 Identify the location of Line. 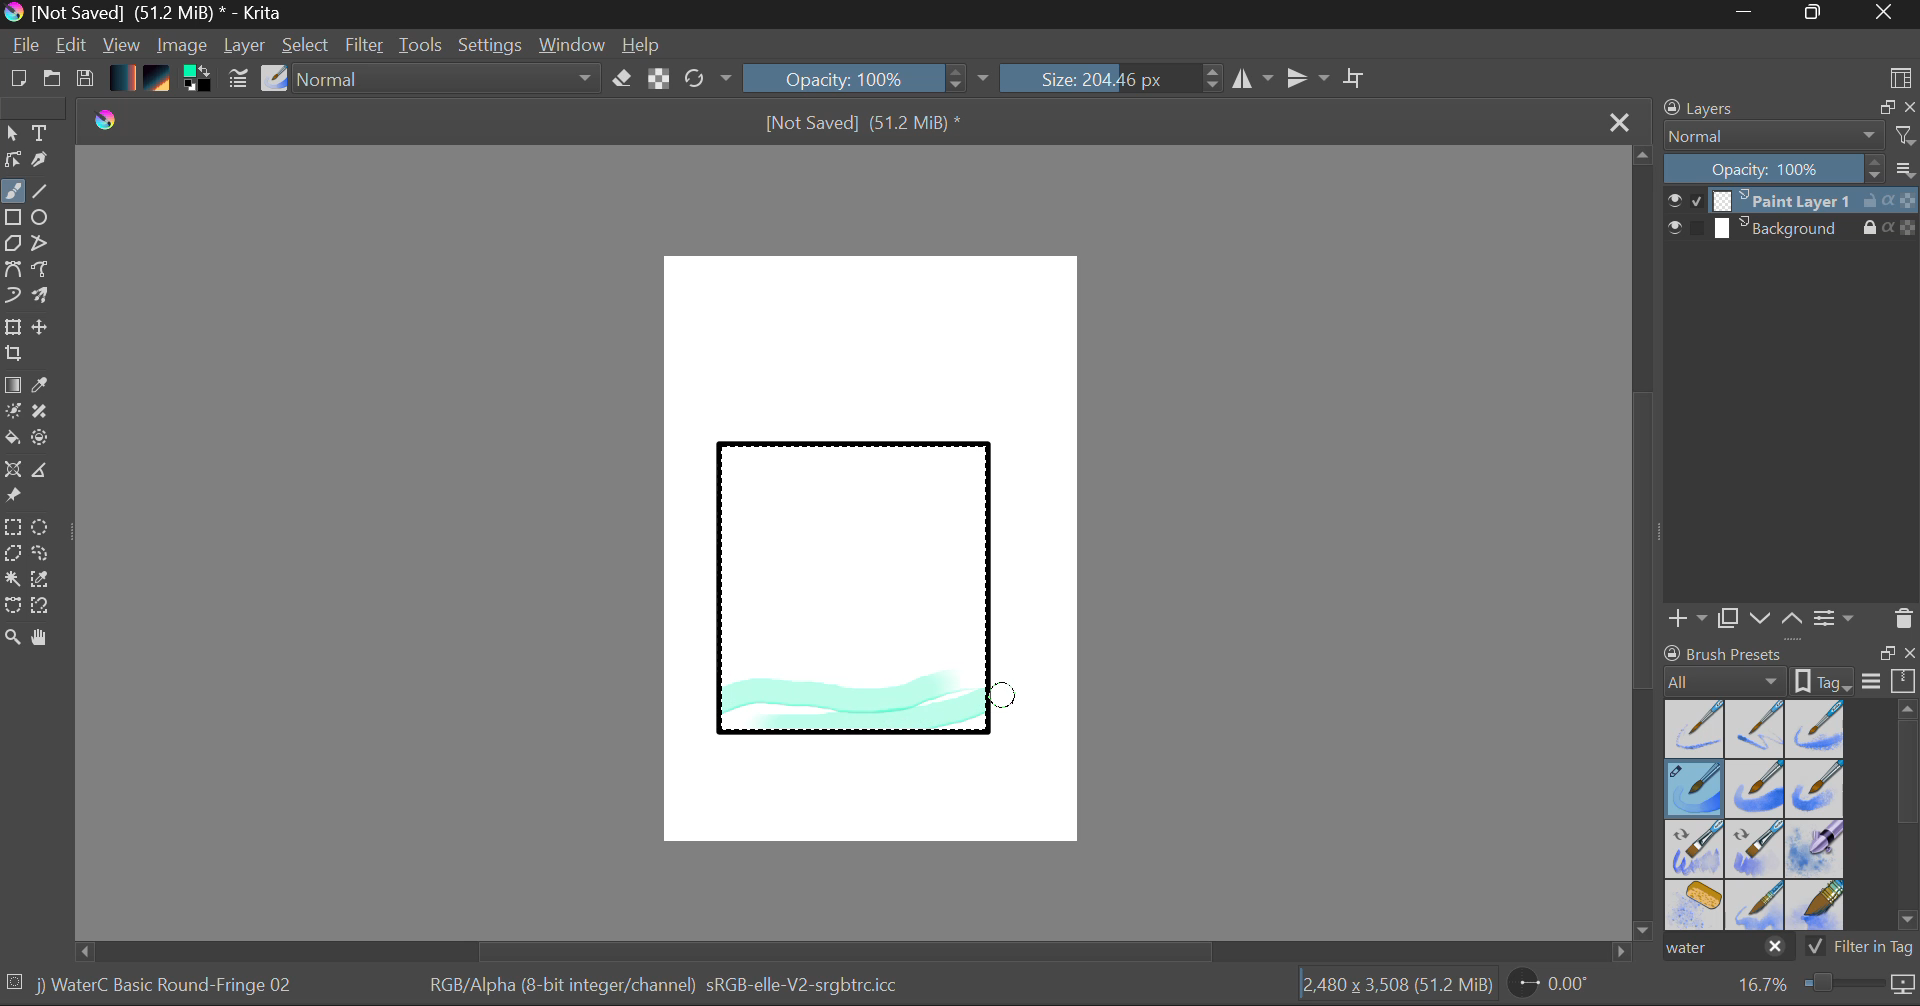
(41, 192).